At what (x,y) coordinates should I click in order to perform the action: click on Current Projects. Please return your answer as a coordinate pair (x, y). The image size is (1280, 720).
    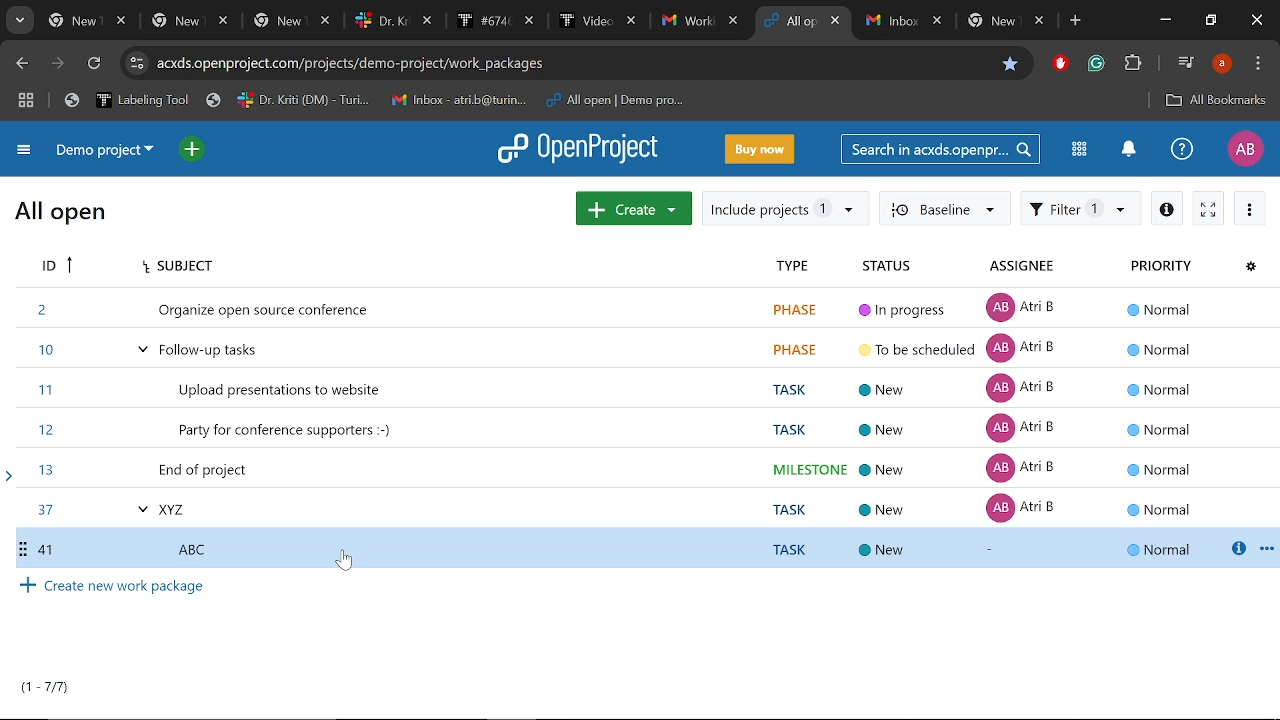
    Looking at the image, I should click on (42, 692).